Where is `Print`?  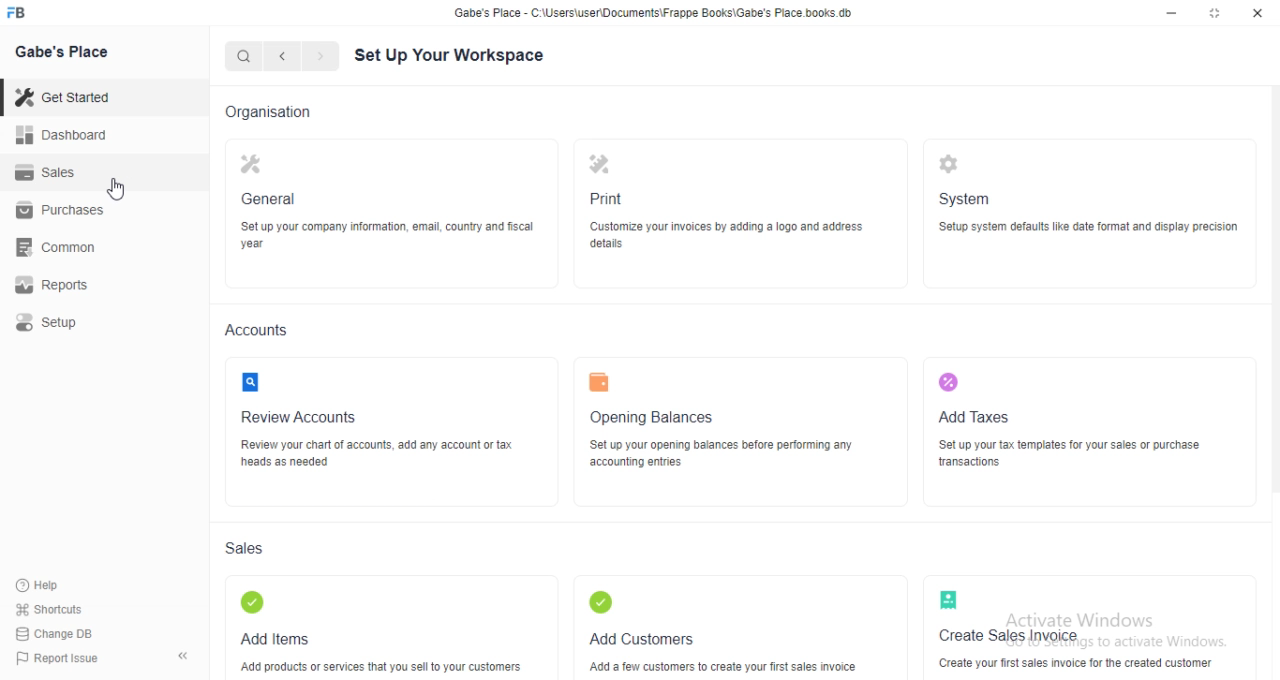 Print is located at coordinates (610, 172).